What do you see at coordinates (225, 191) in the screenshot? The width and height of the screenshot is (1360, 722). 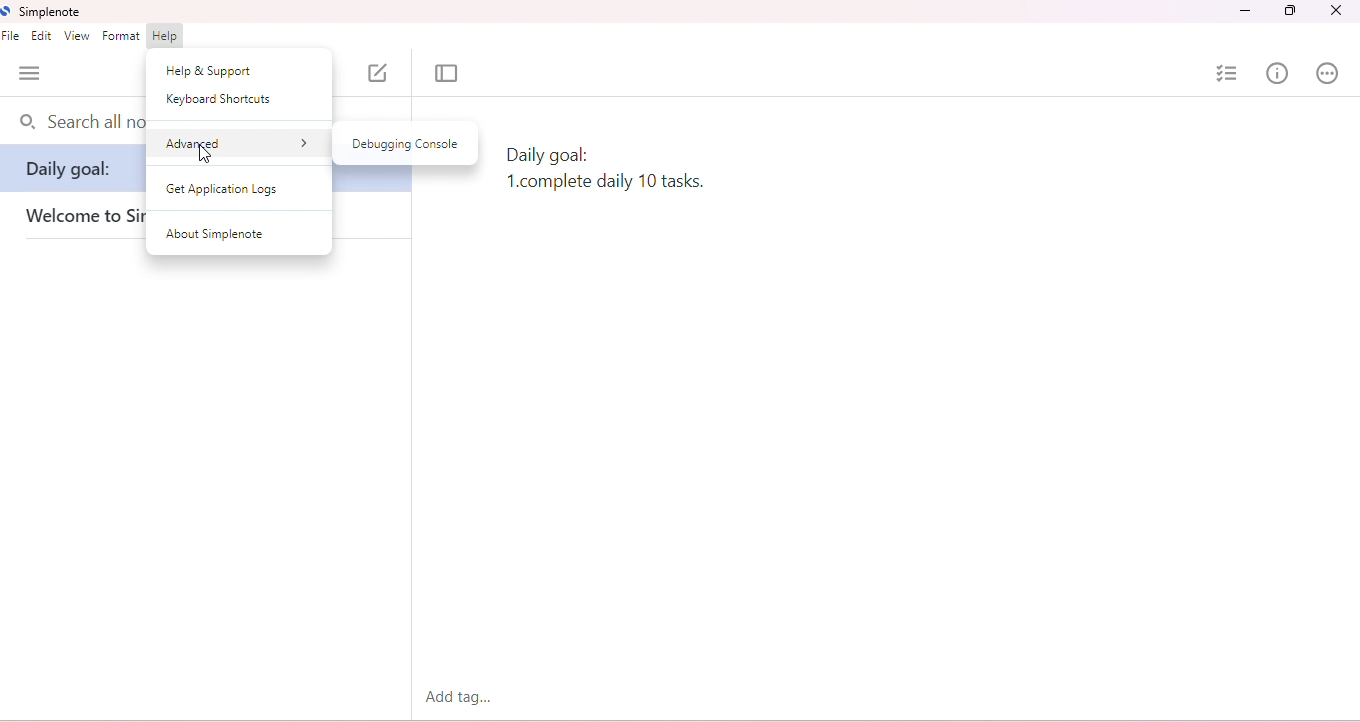 I see `get application logs` at bounding box center [225, 191].